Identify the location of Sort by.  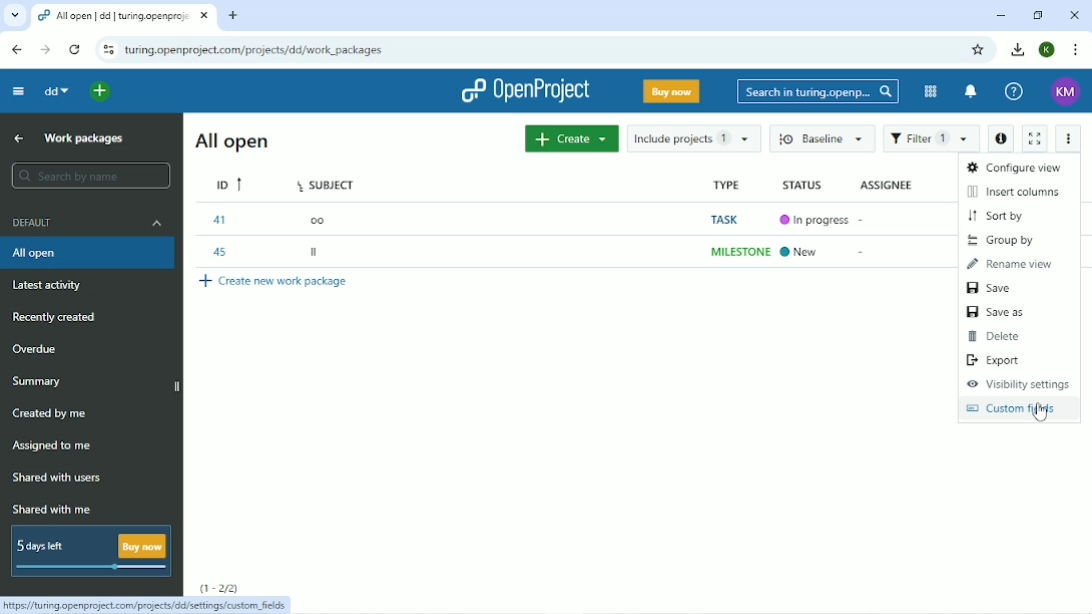
(997, 216).